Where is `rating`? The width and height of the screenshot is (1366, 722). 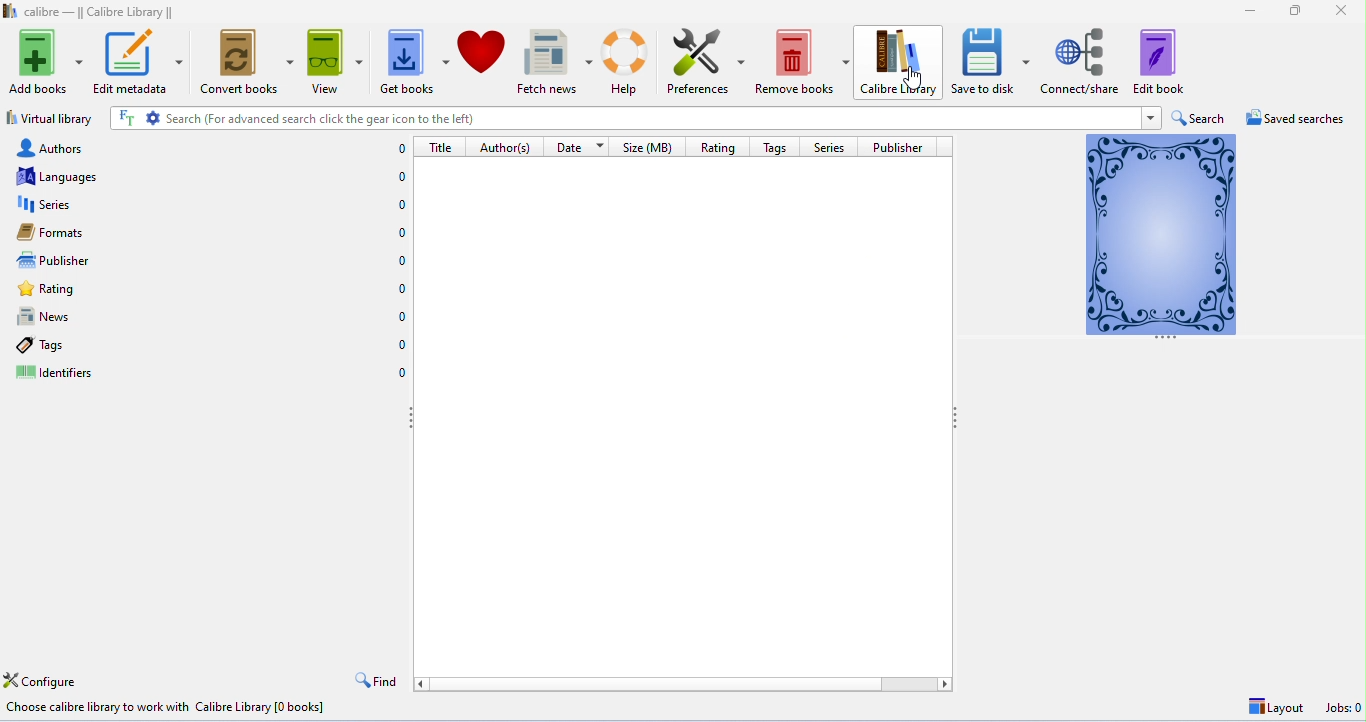
rating is located at coordinates (718, 146).